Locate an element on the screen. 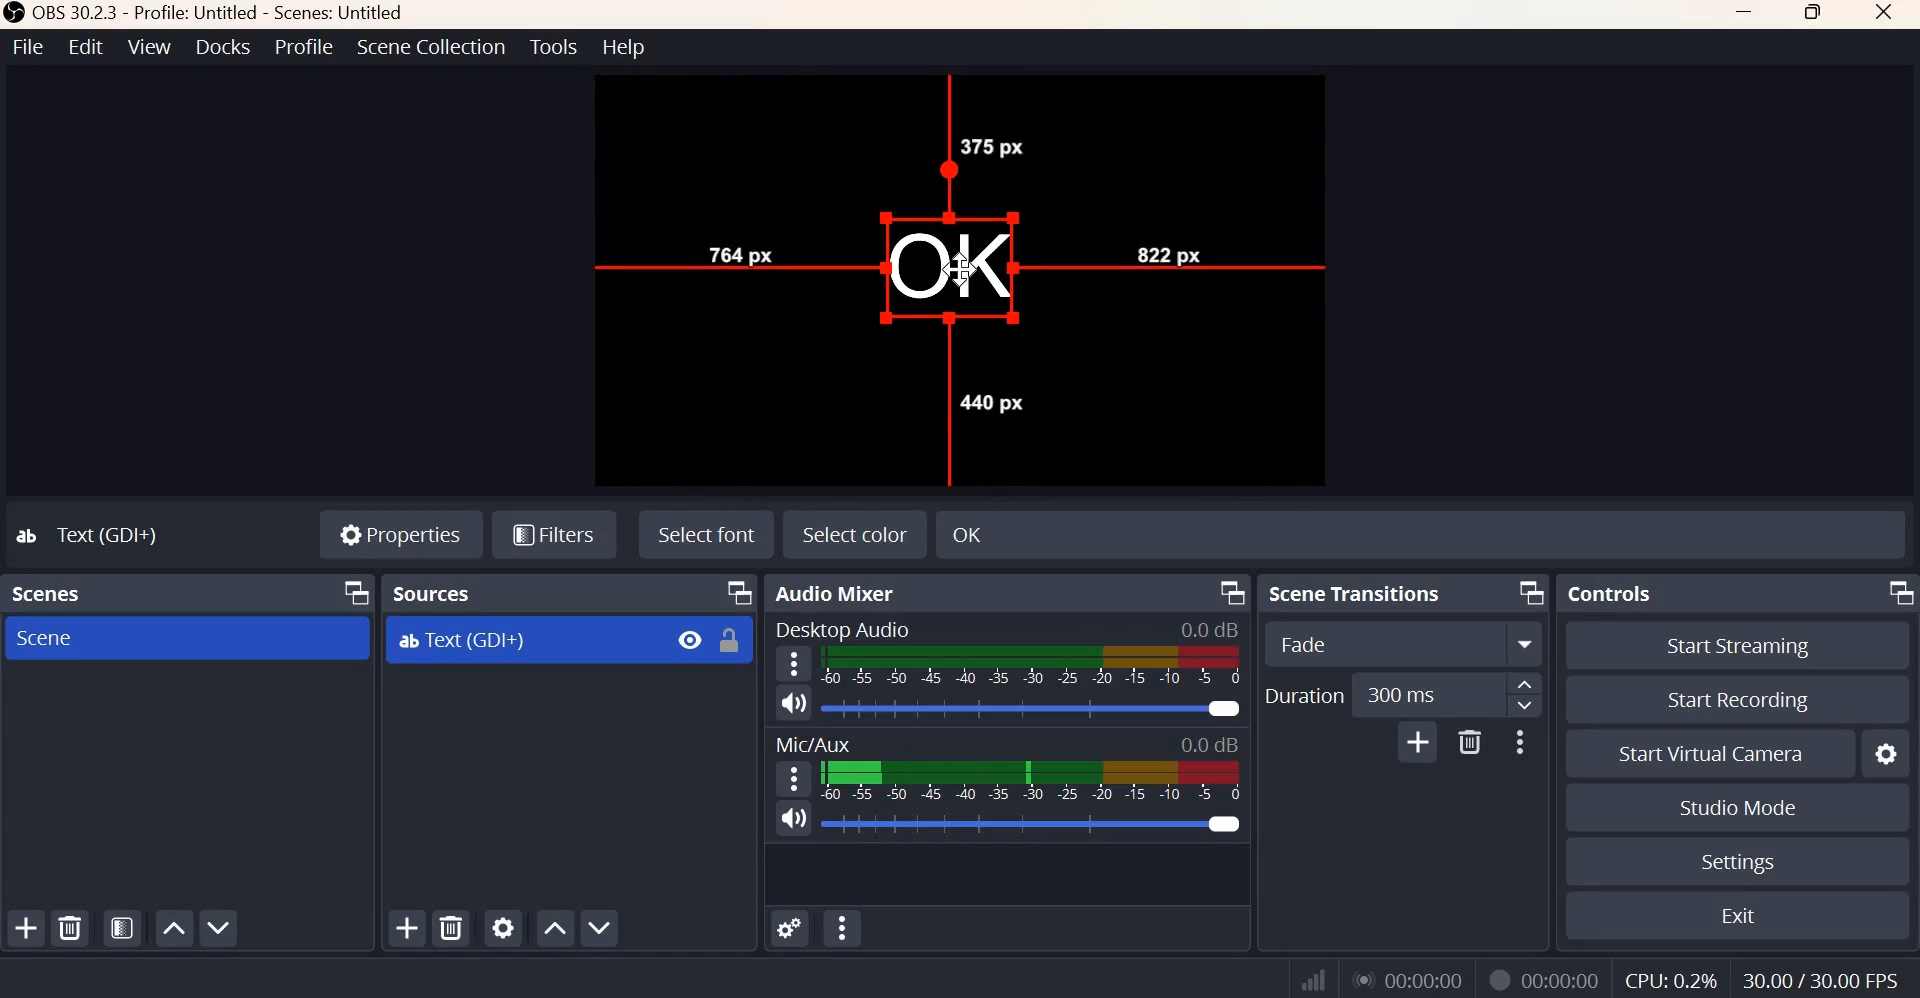 The image size is (1920, 998). Audio Slider is located at coordinates (1032, 708).